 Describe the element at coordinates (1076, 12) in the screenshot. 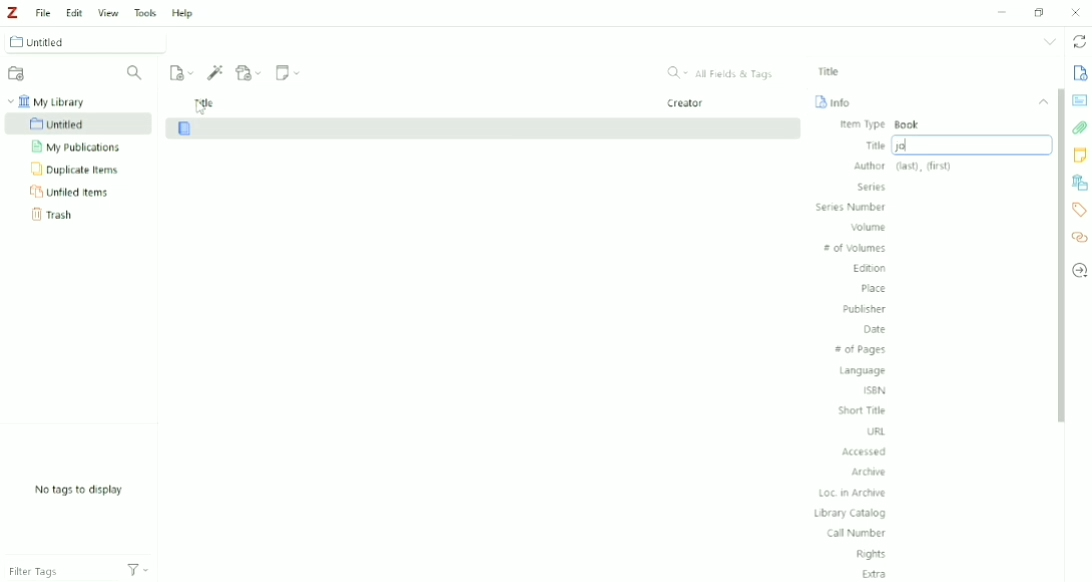

I see `Close` at that location.